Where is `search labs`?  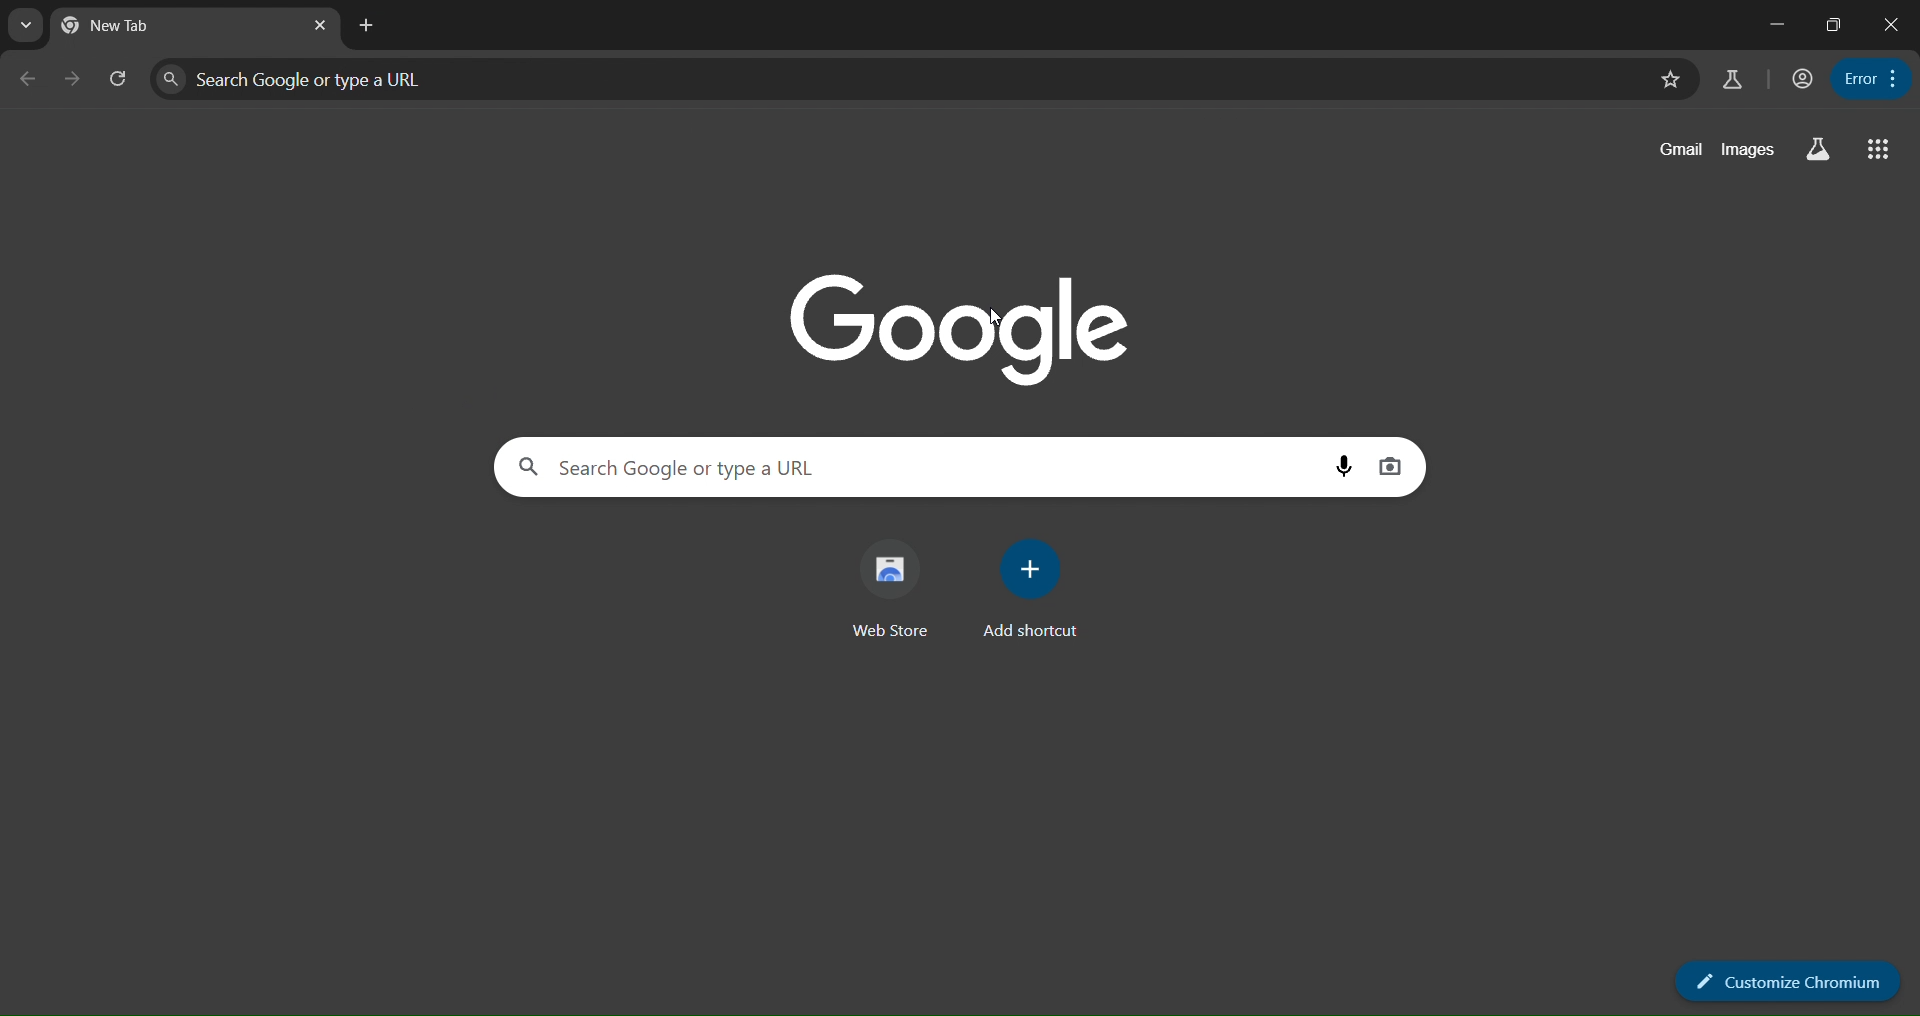
search labs is located at coordinates (1822, 148).